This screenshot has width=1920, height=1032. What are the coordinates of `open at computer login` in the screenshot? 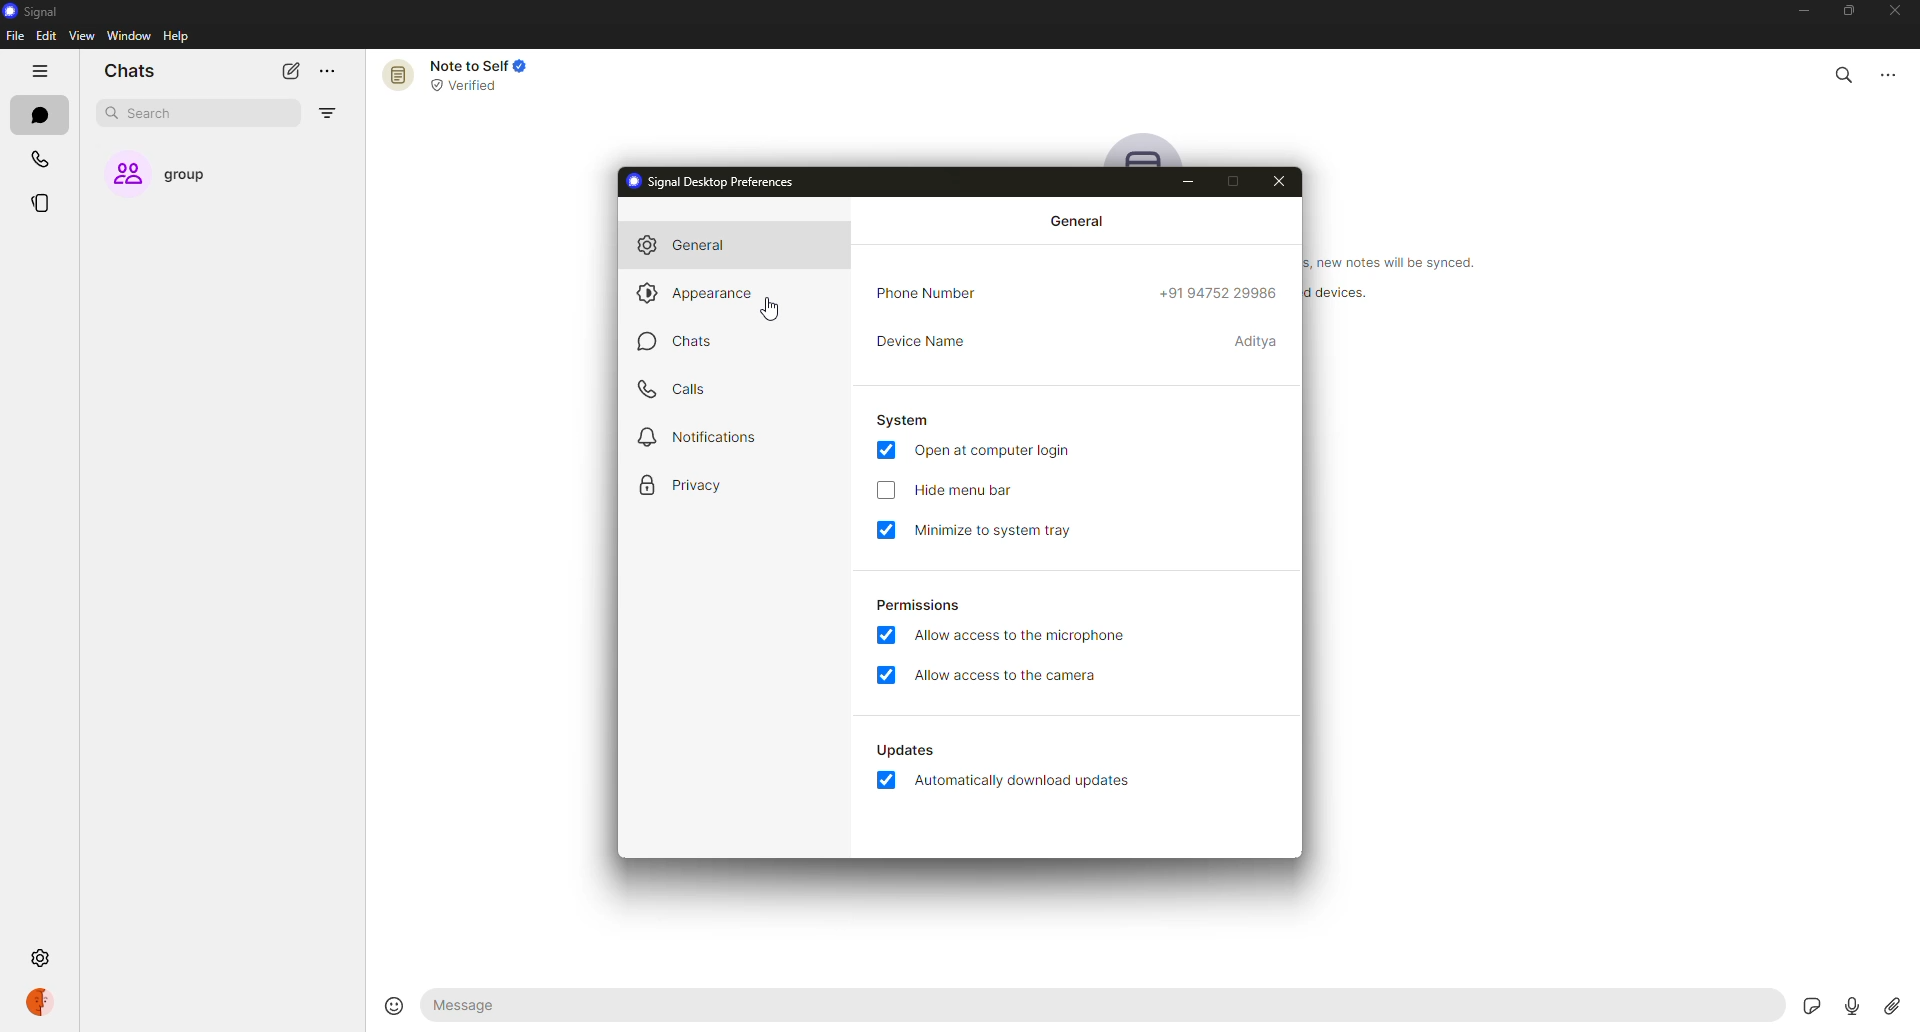 It's located at (993, 451).